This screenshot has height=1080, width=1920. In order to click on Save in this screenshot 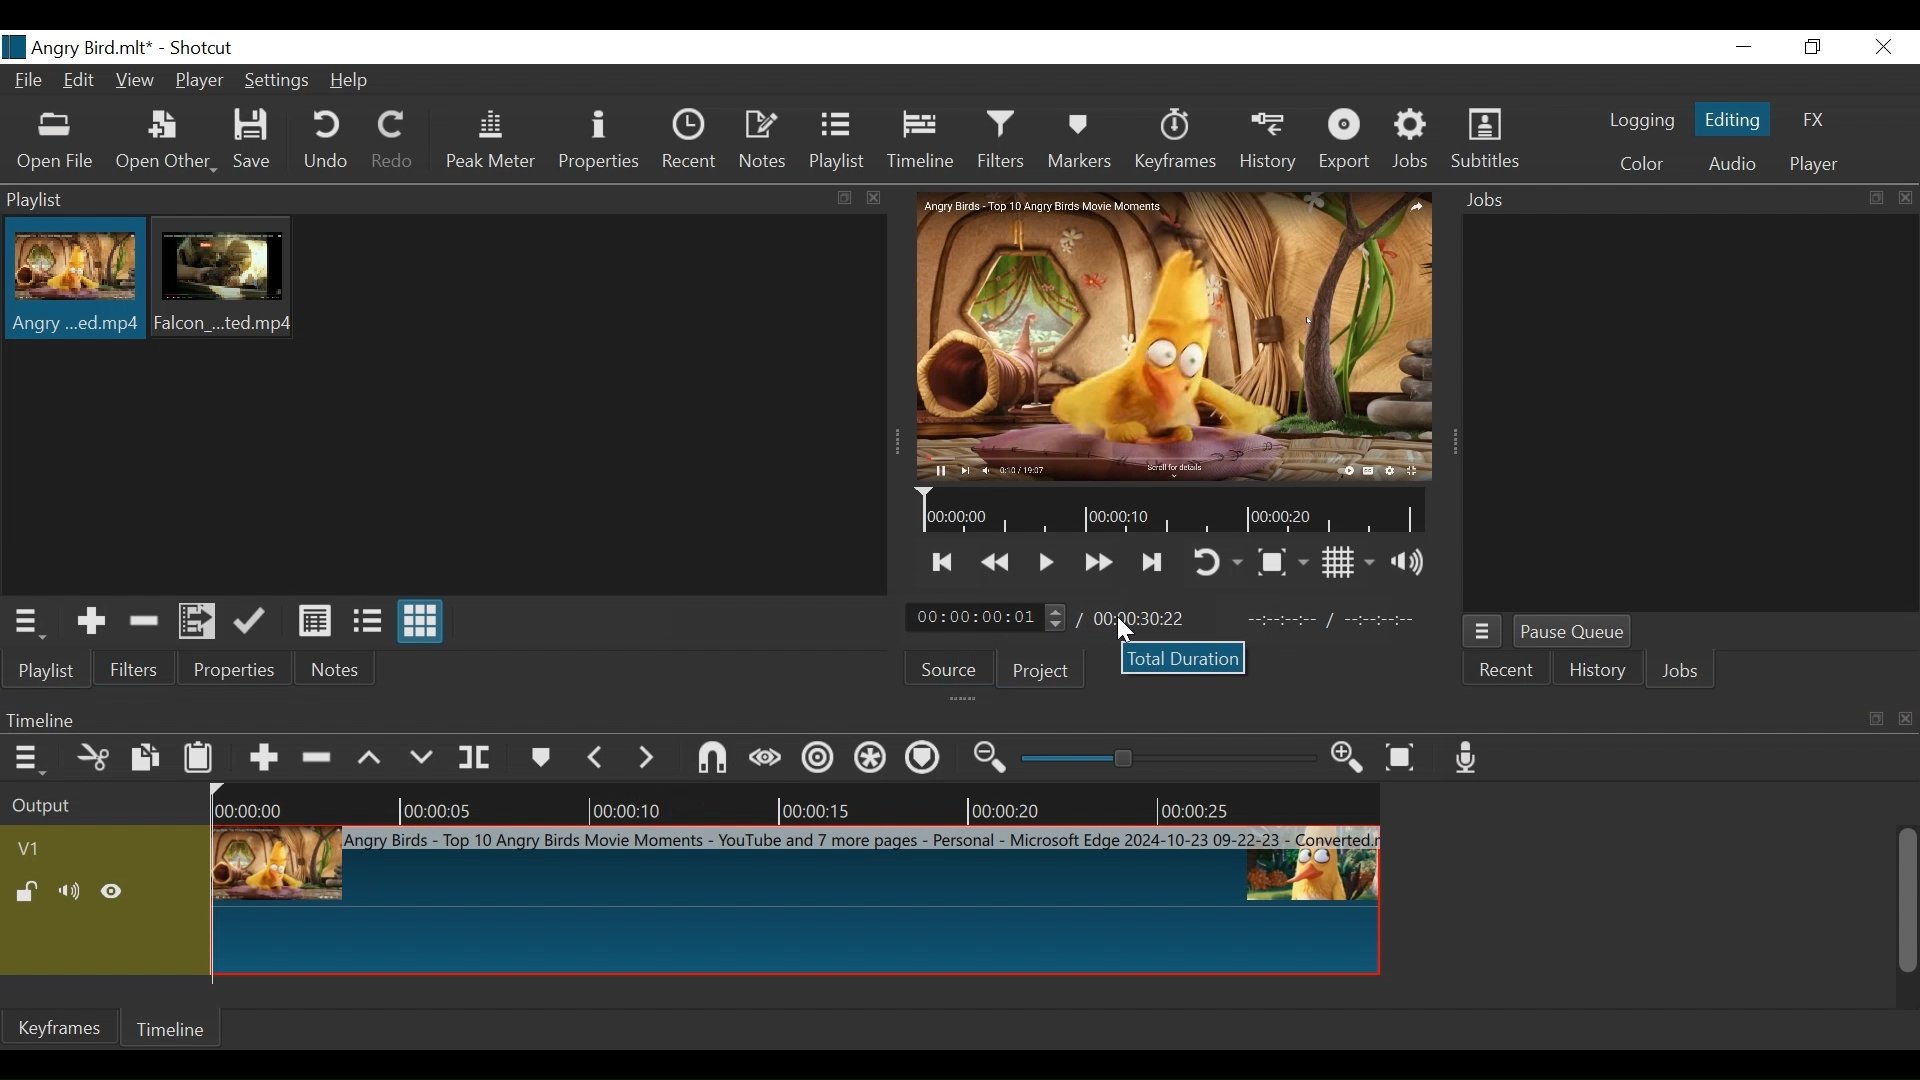, I will do `click(253, 141)`.